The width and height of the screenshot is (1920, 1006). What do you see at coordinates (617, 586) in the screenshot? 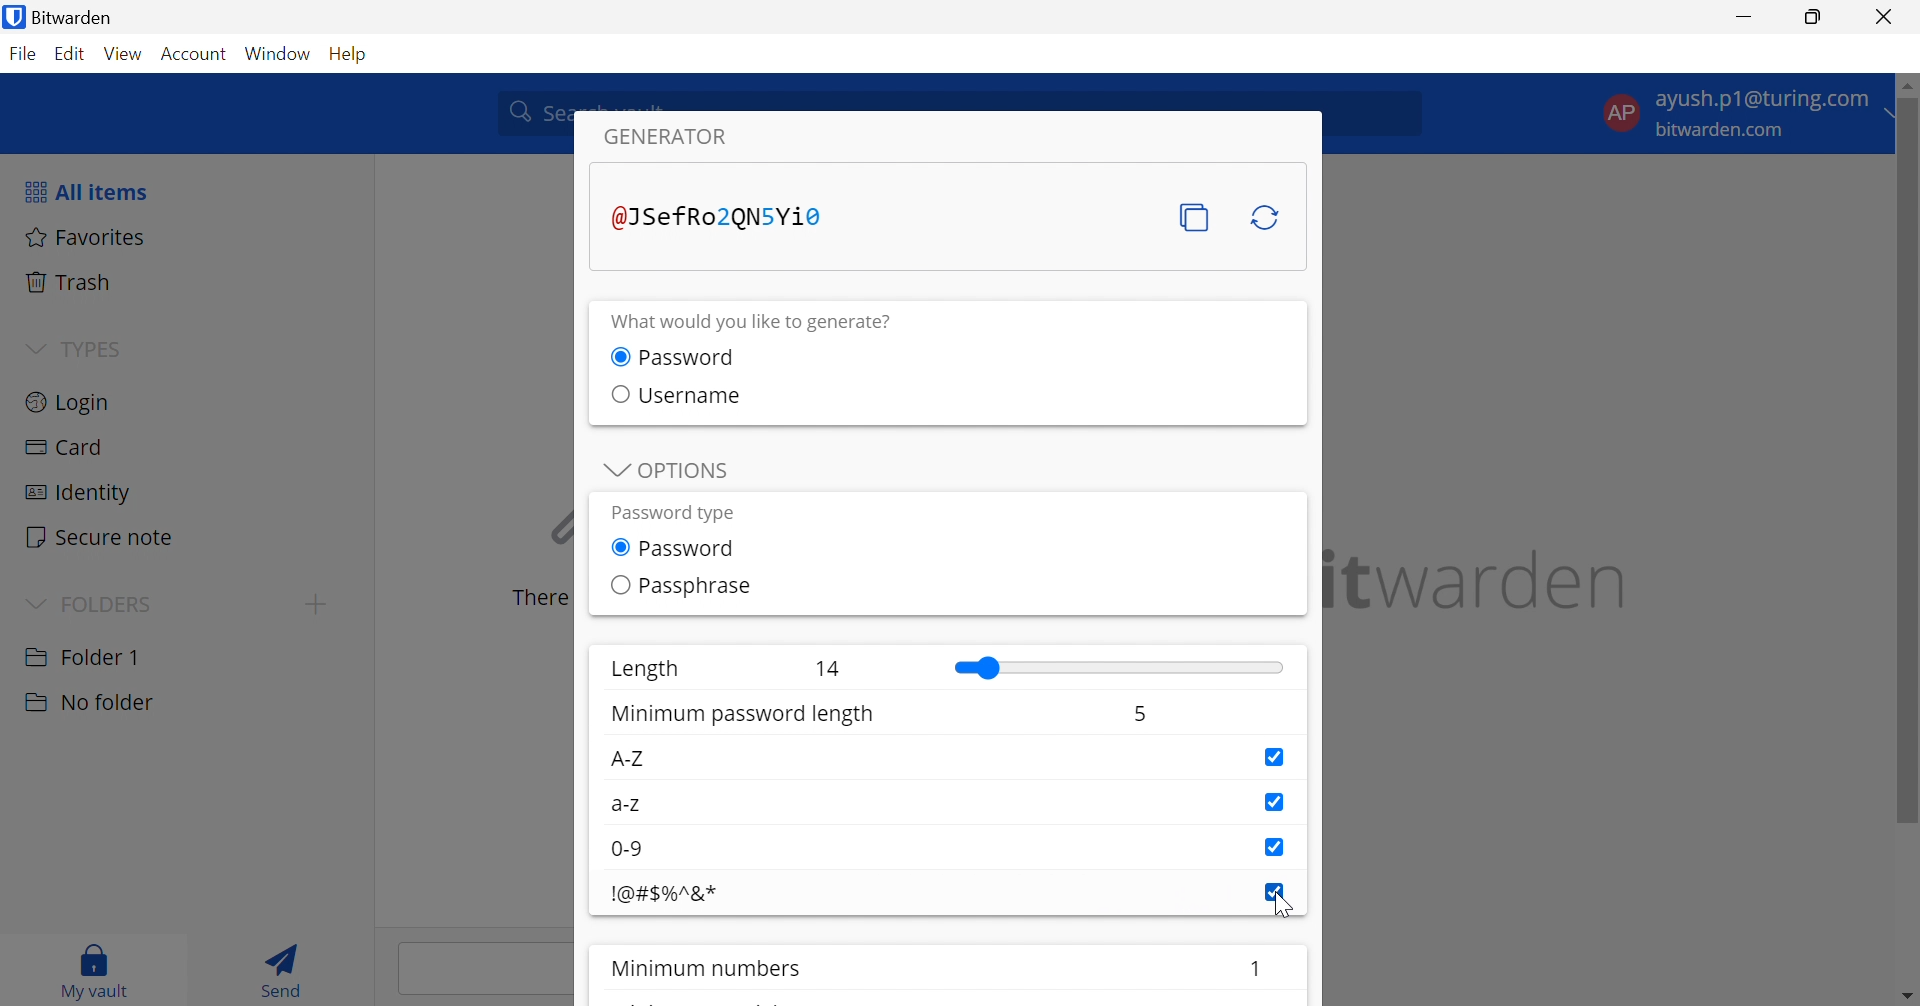
I see `Checkbox` at bounding box center [617, 586].